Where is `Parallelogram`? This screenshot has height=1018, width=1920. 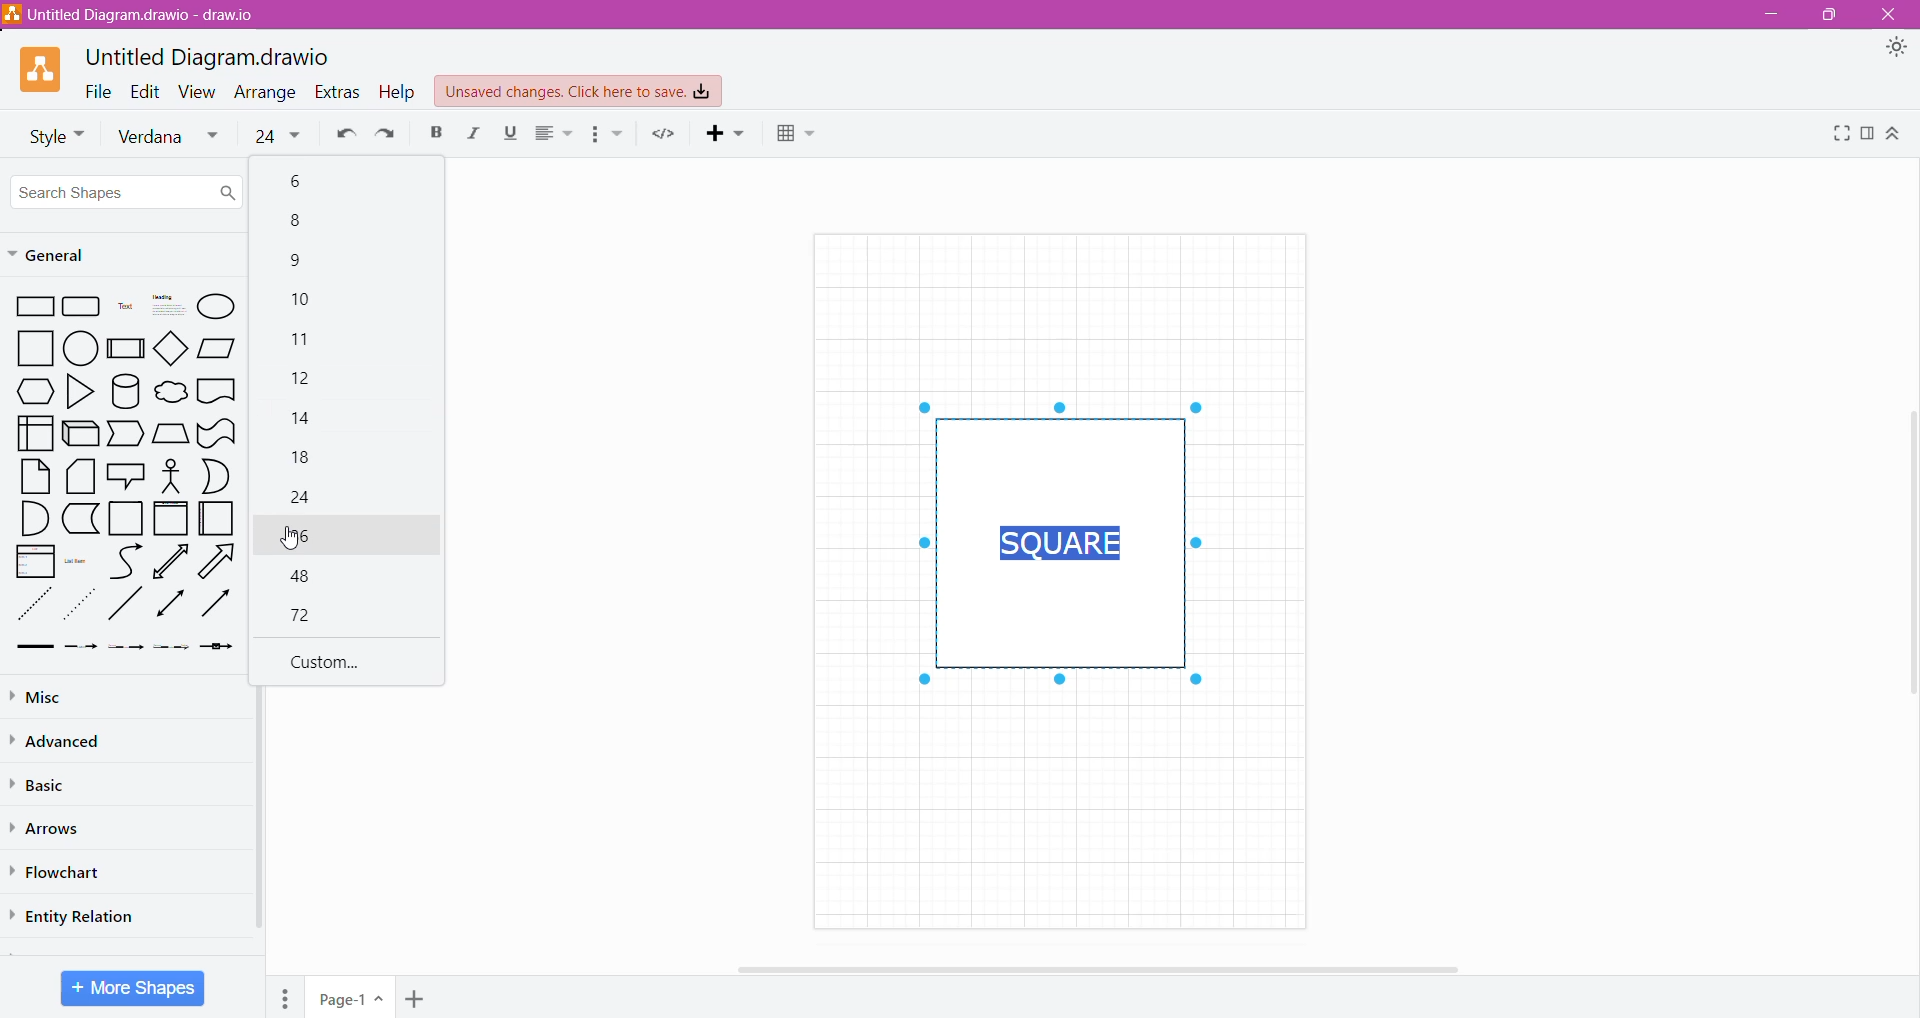
Parallelogram is located at coordinates (218, 349).